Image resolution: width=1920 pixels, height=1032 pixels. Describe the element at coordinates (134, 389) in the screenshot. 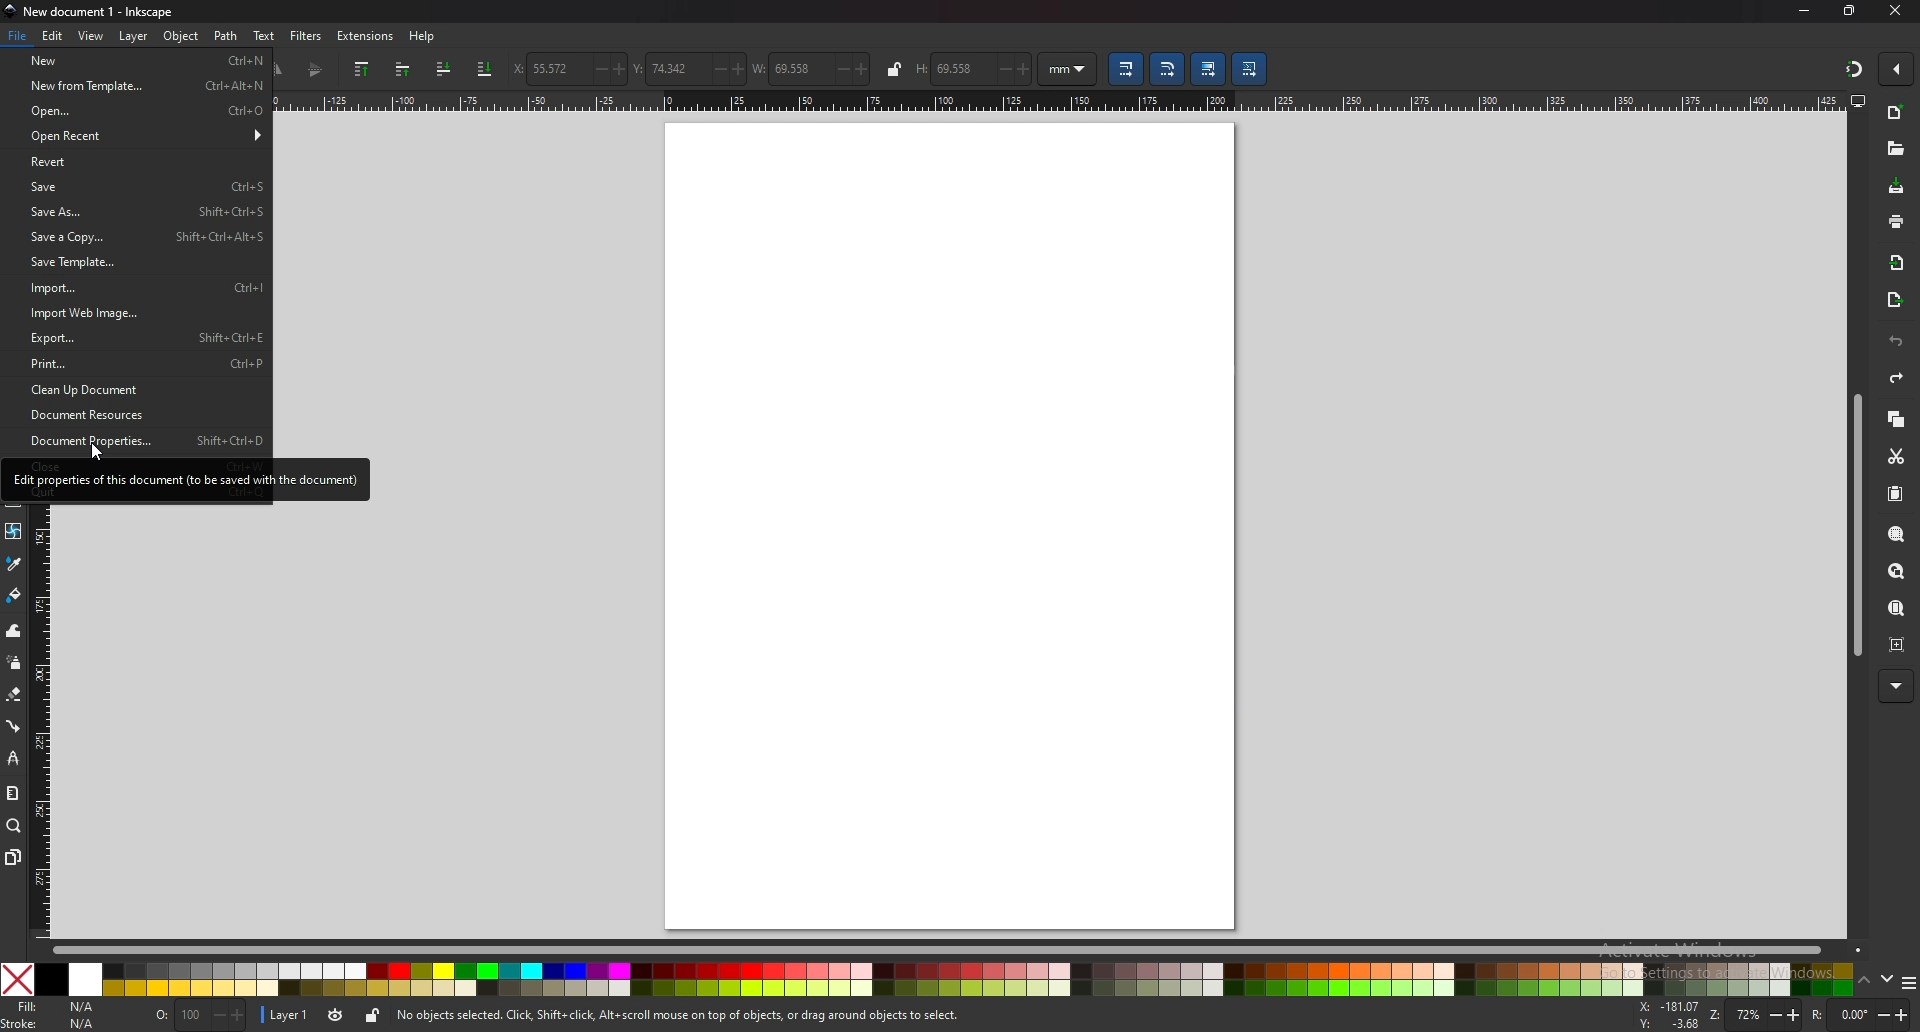

I see `clean up document` at that location.